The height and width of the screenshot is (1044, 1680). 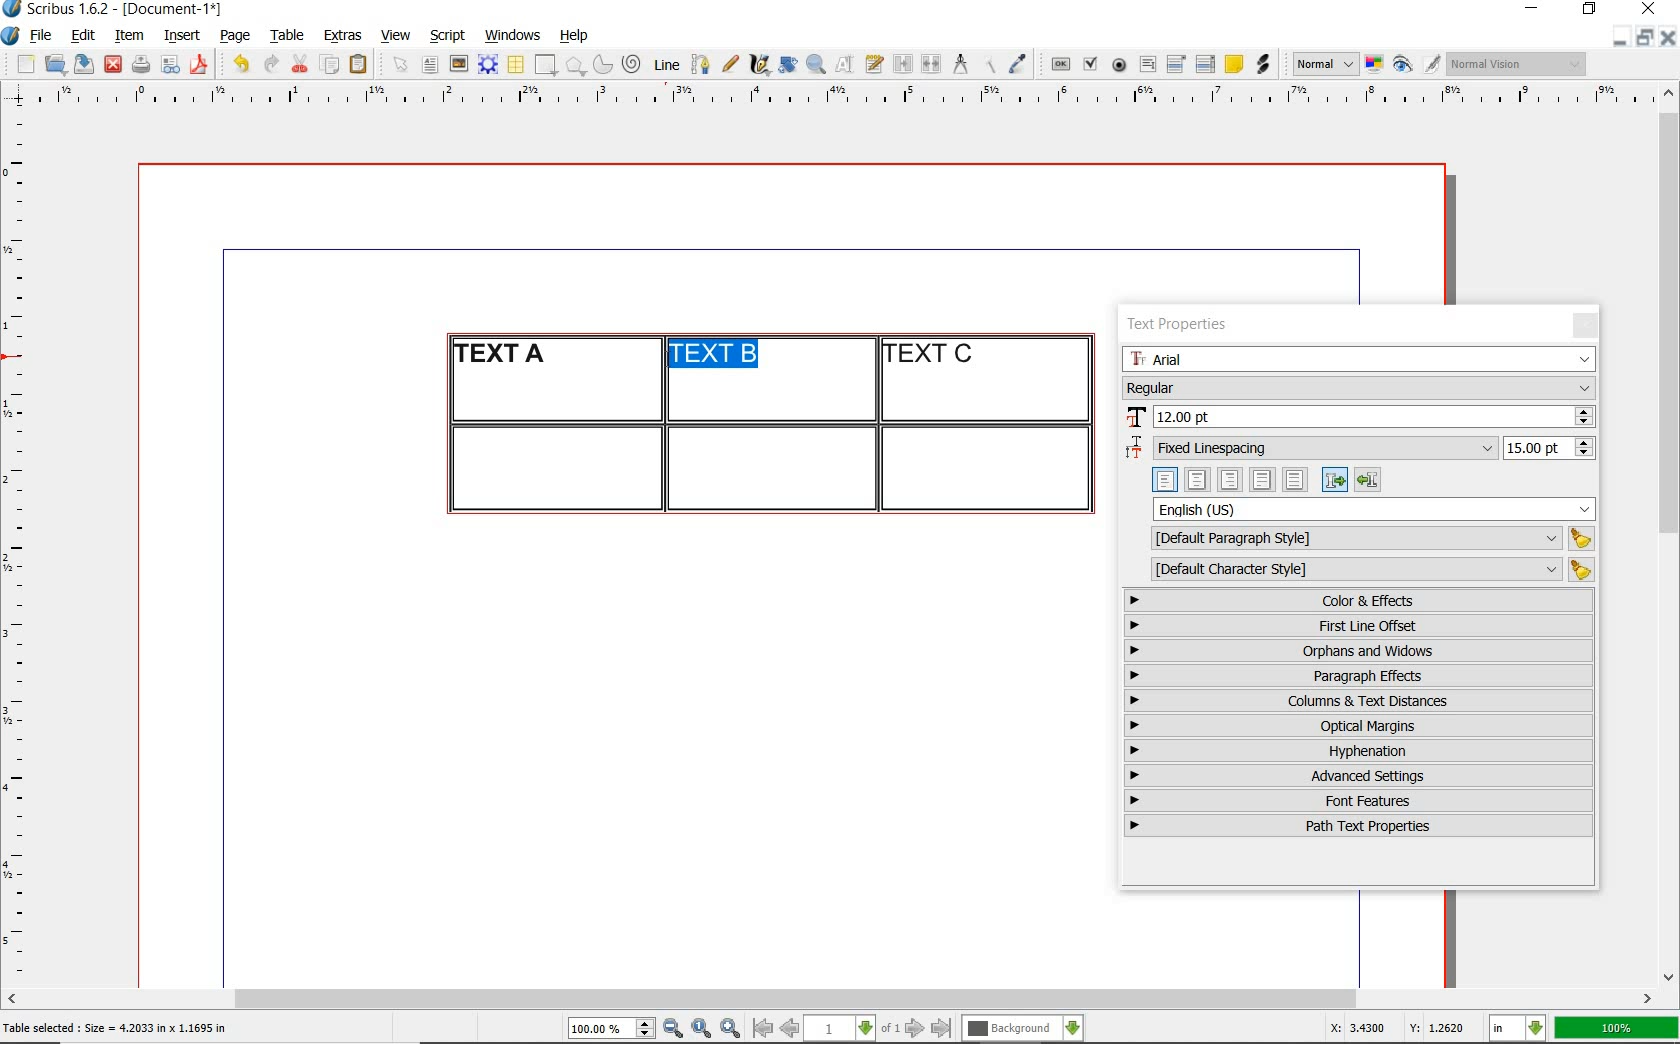 What do you see at coordinates (1417, 65) in the screenshot?
I see `preview mode` at bounding box center [1417, 65].